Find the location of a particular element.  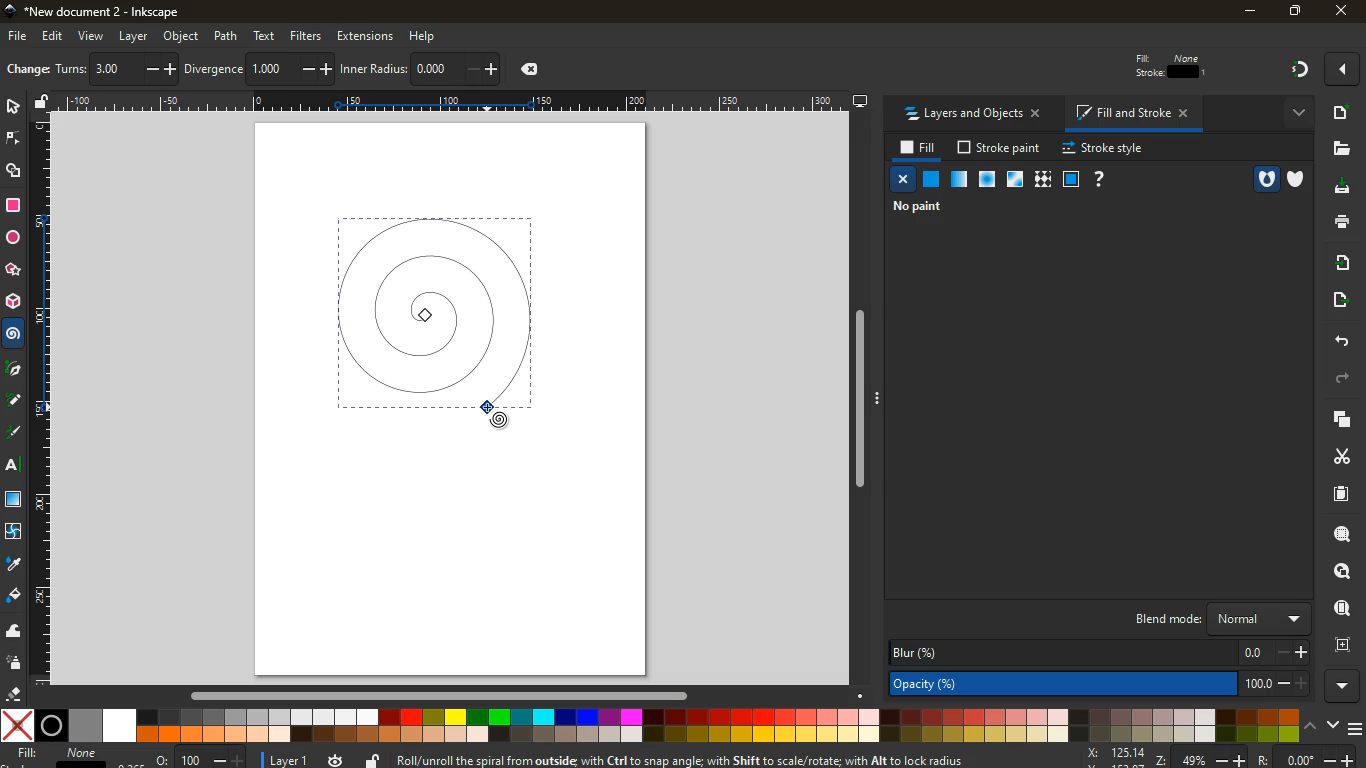

shape is located at coordinates (15, 173).